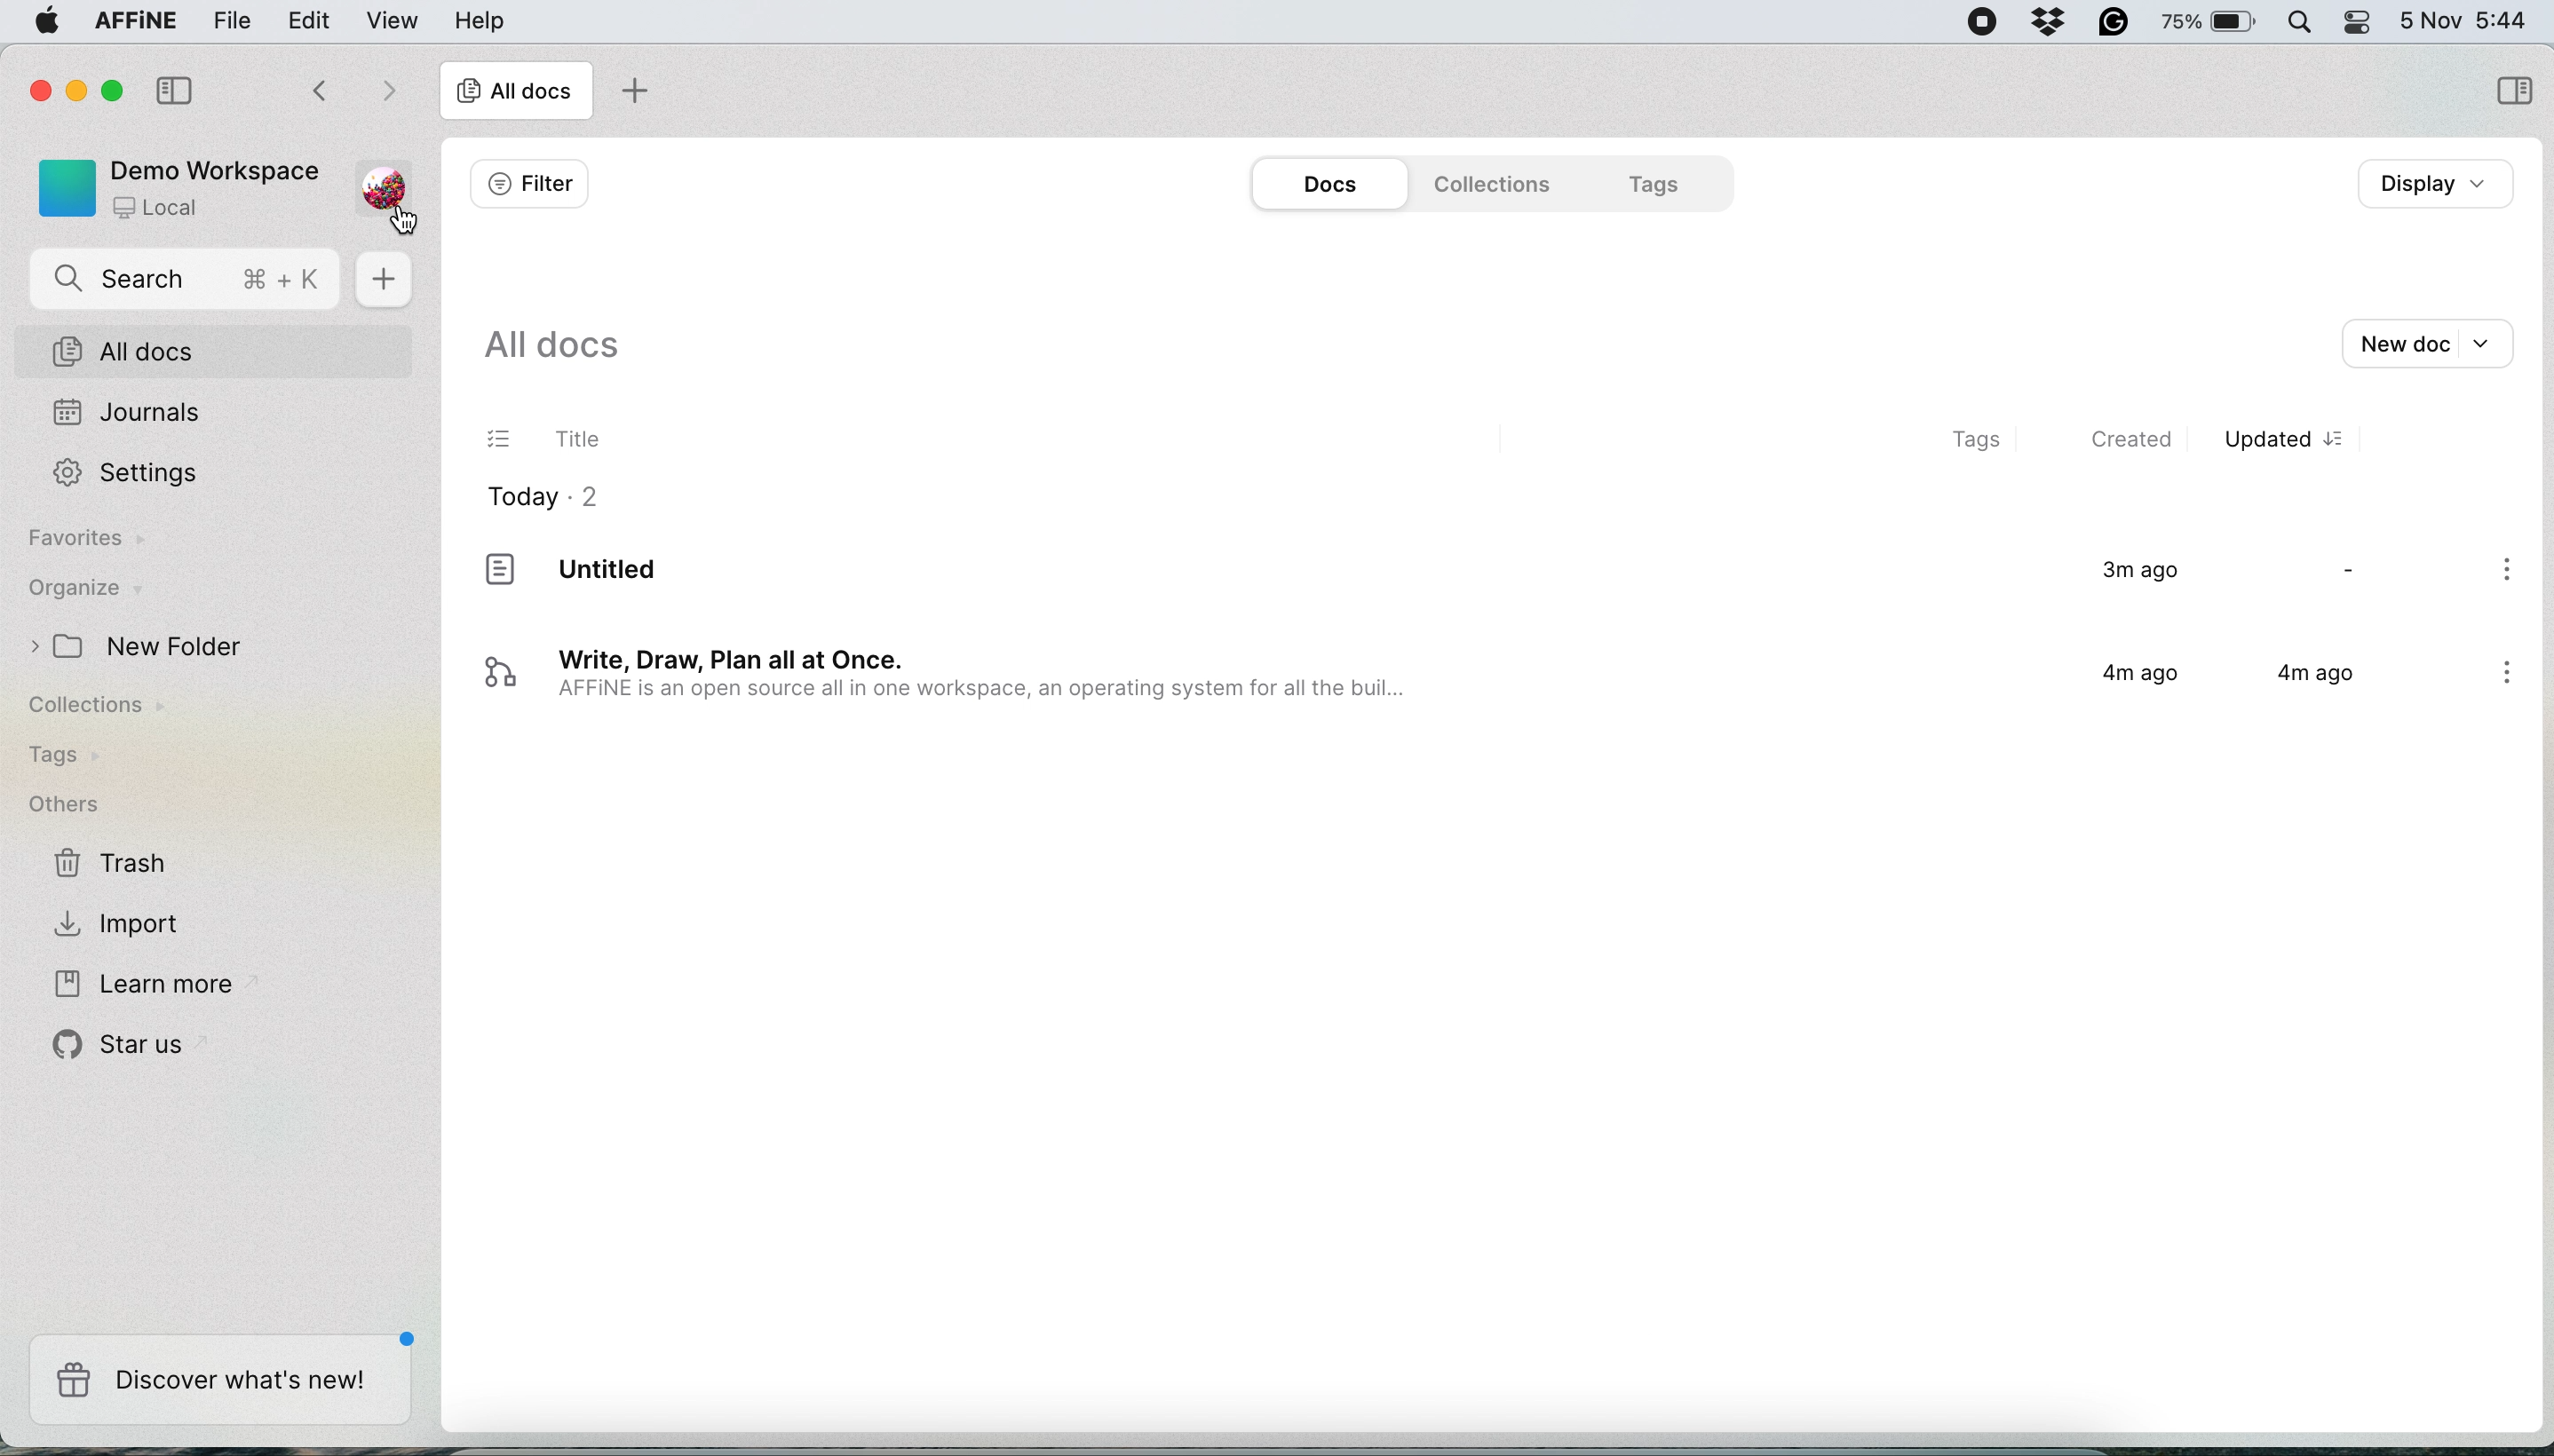  Describe the element at coordinates (84, 591) in the screenshot. I see `organize` at that location.